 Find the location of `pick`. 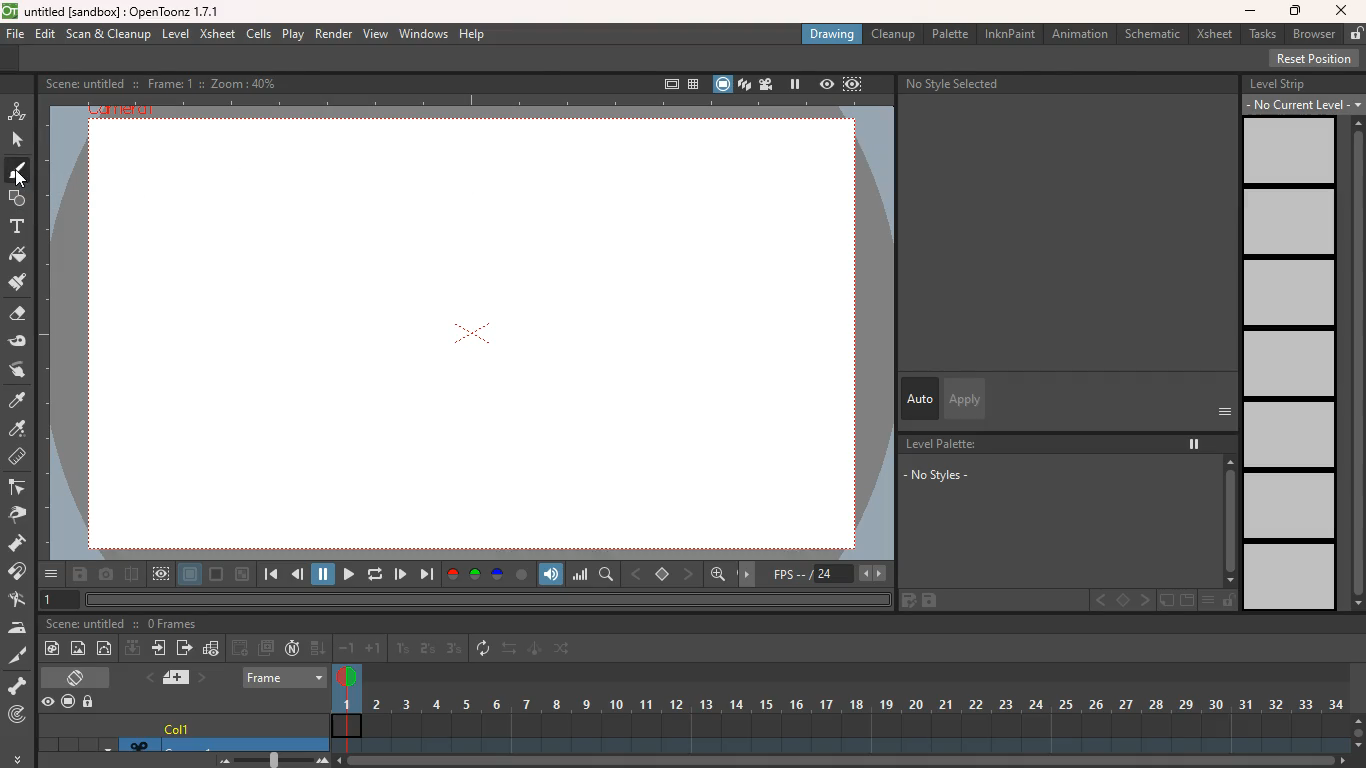

pick is located at coordinates (23, 515).